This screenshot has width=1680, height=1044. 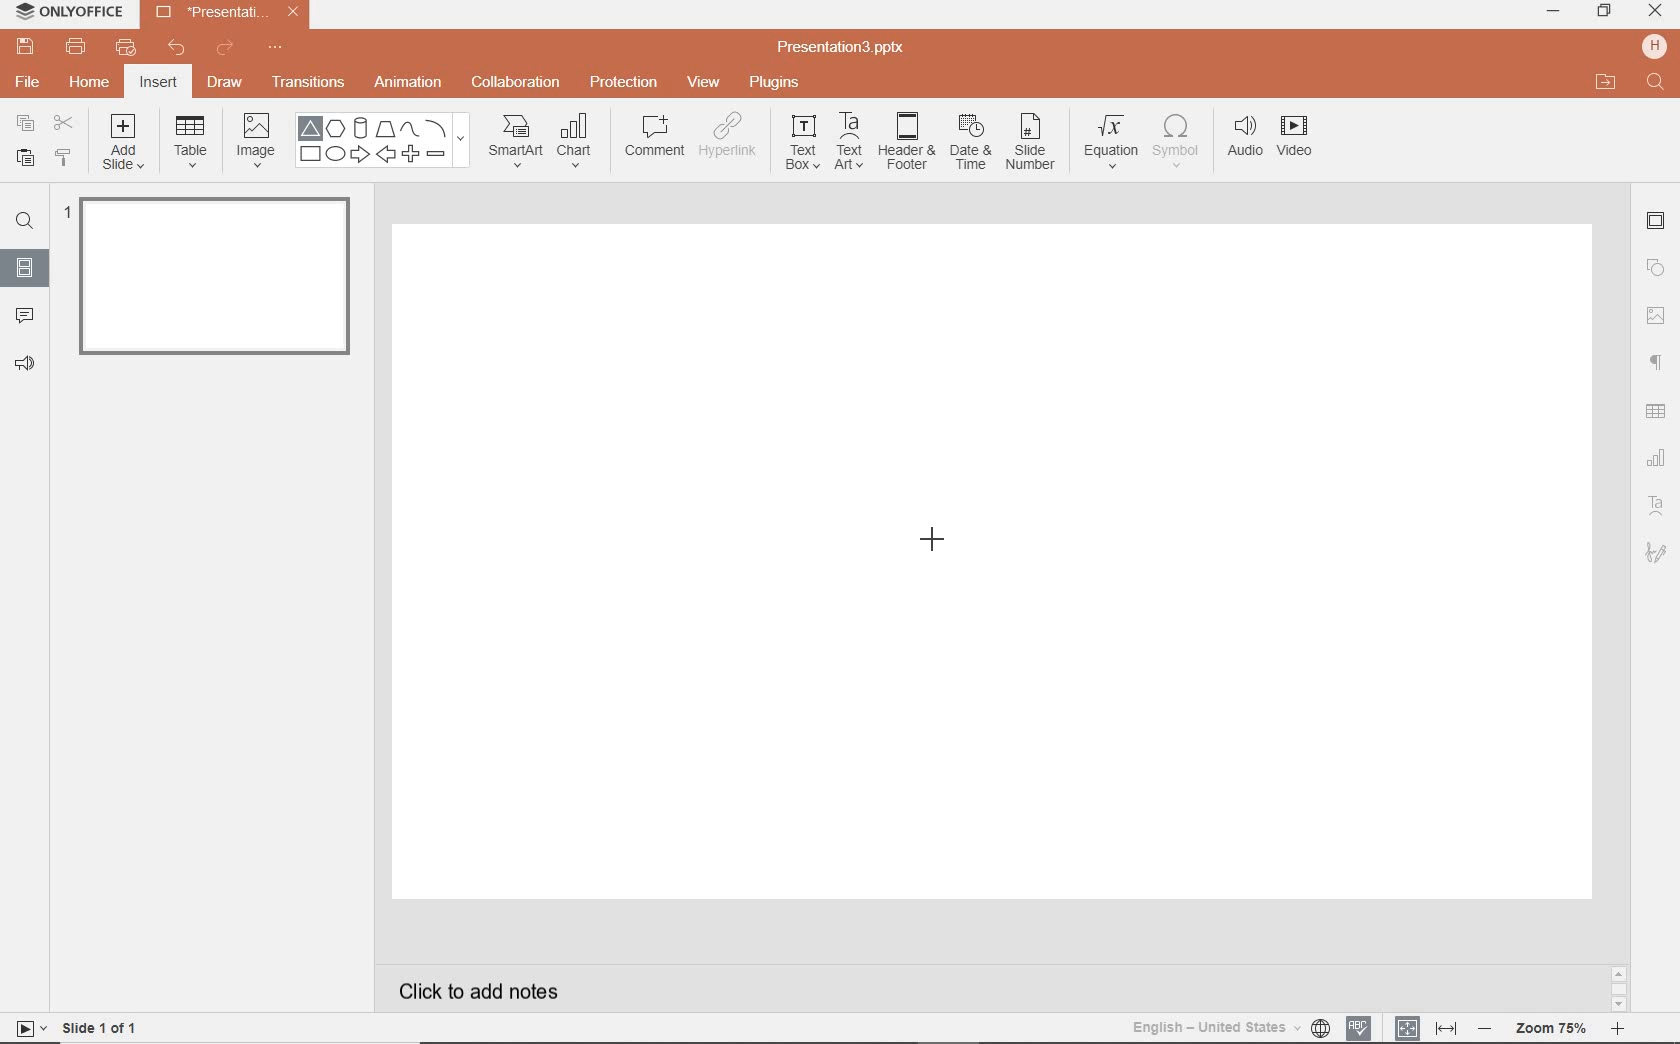 I want to click on COMMENT, so click(x=653, y=141).